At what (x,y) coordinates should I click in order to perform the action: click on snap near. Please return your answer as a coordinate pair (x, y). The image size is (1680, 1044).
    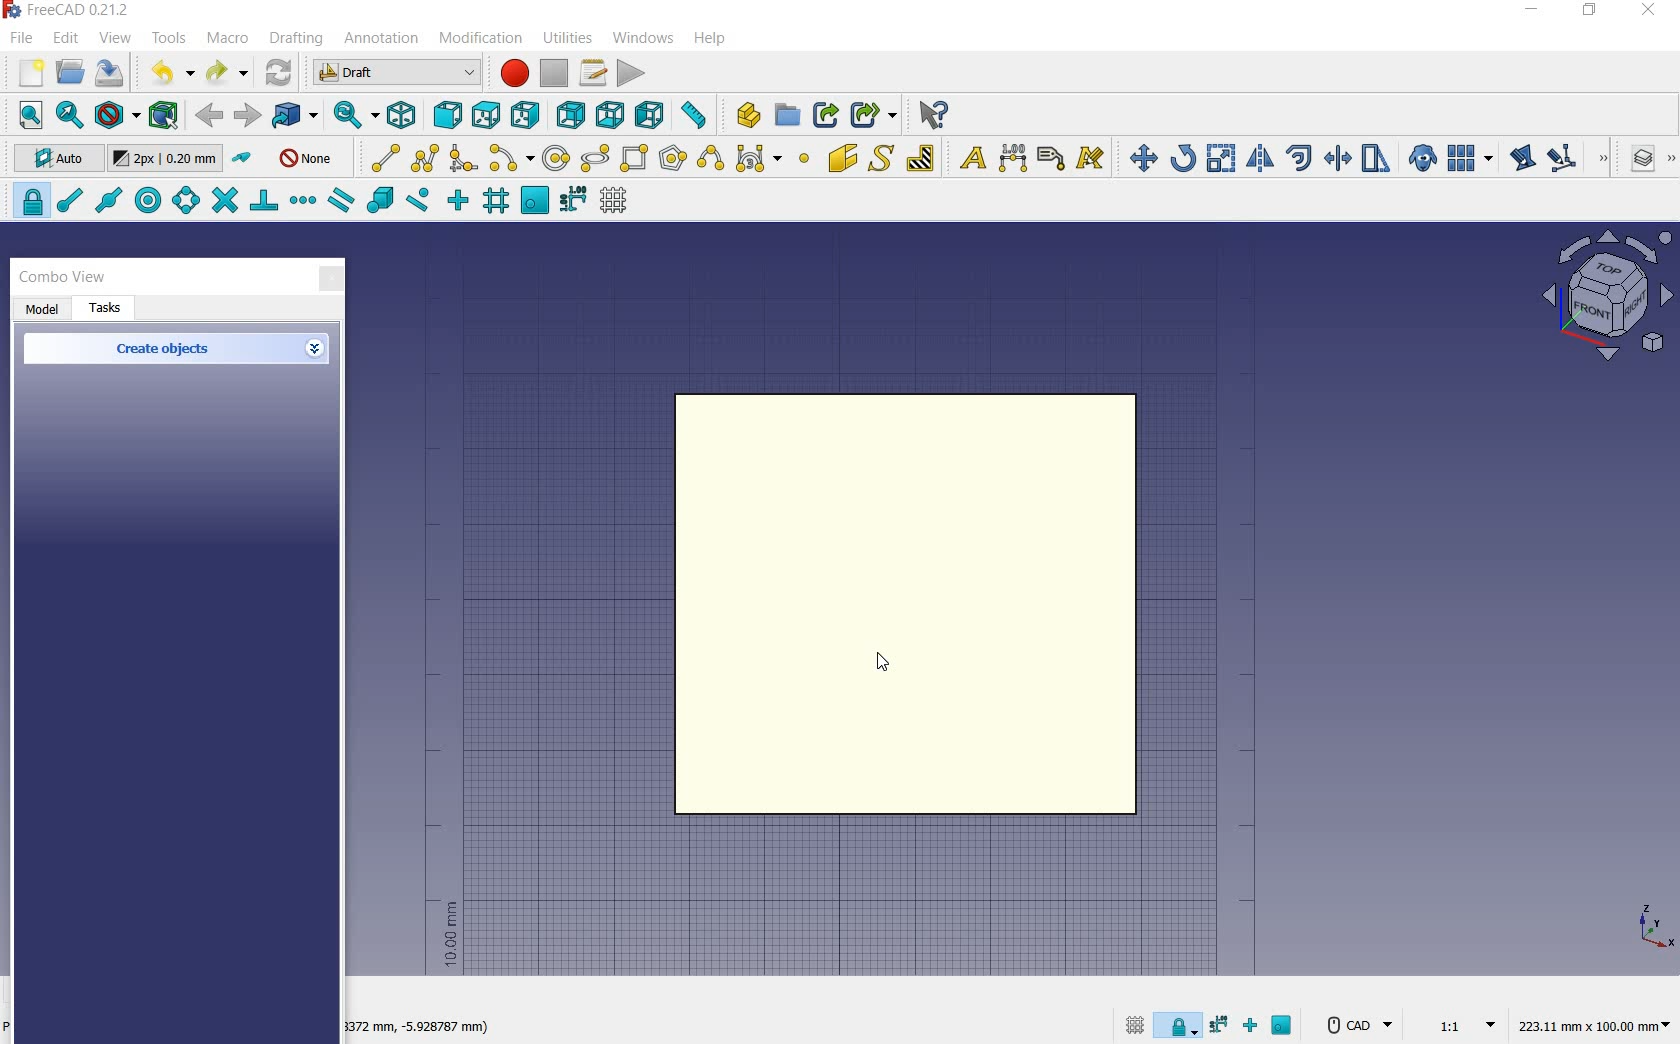
    Looking at the image, I should click on (415, 202).